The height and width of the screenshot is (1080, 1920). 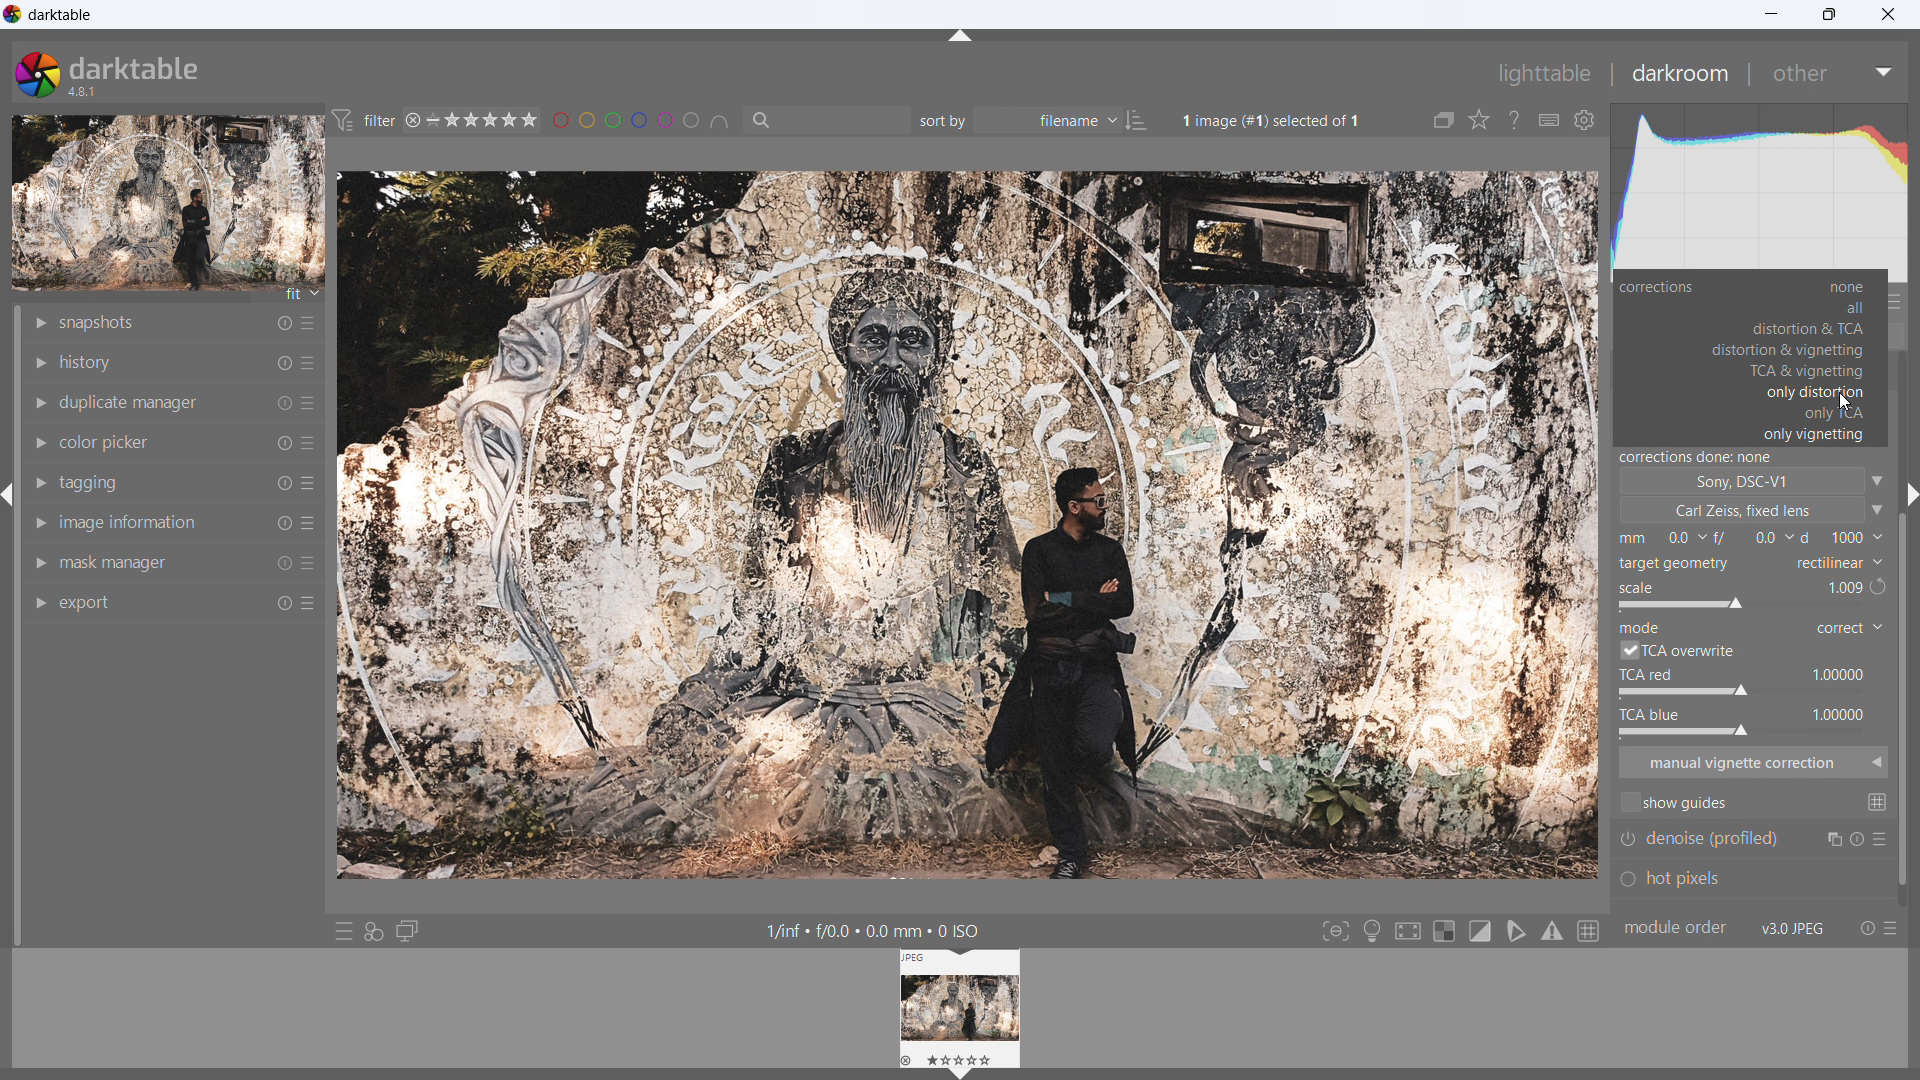 I want to click on no rating, so click(x=438, y=122).